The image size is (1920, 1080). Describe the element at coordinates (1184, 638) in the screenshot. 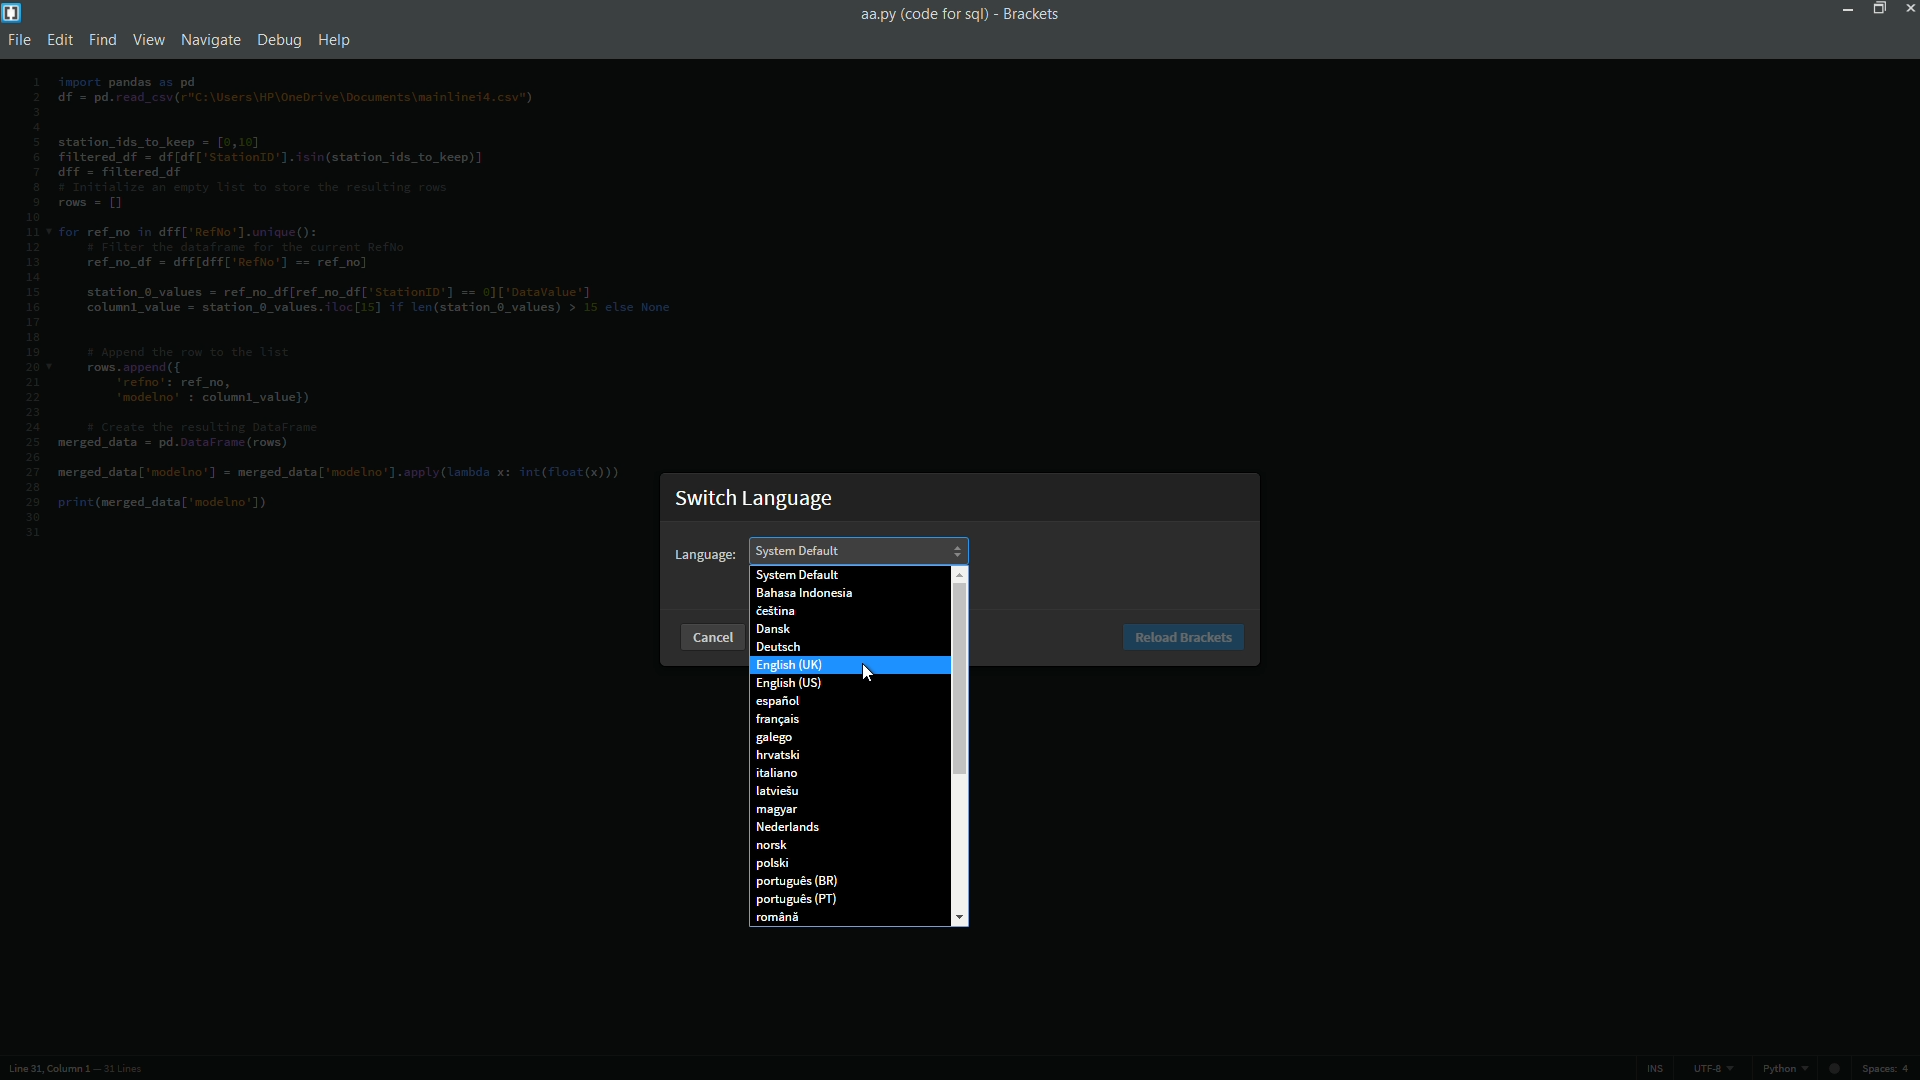

I see `reload brackets` at that location.